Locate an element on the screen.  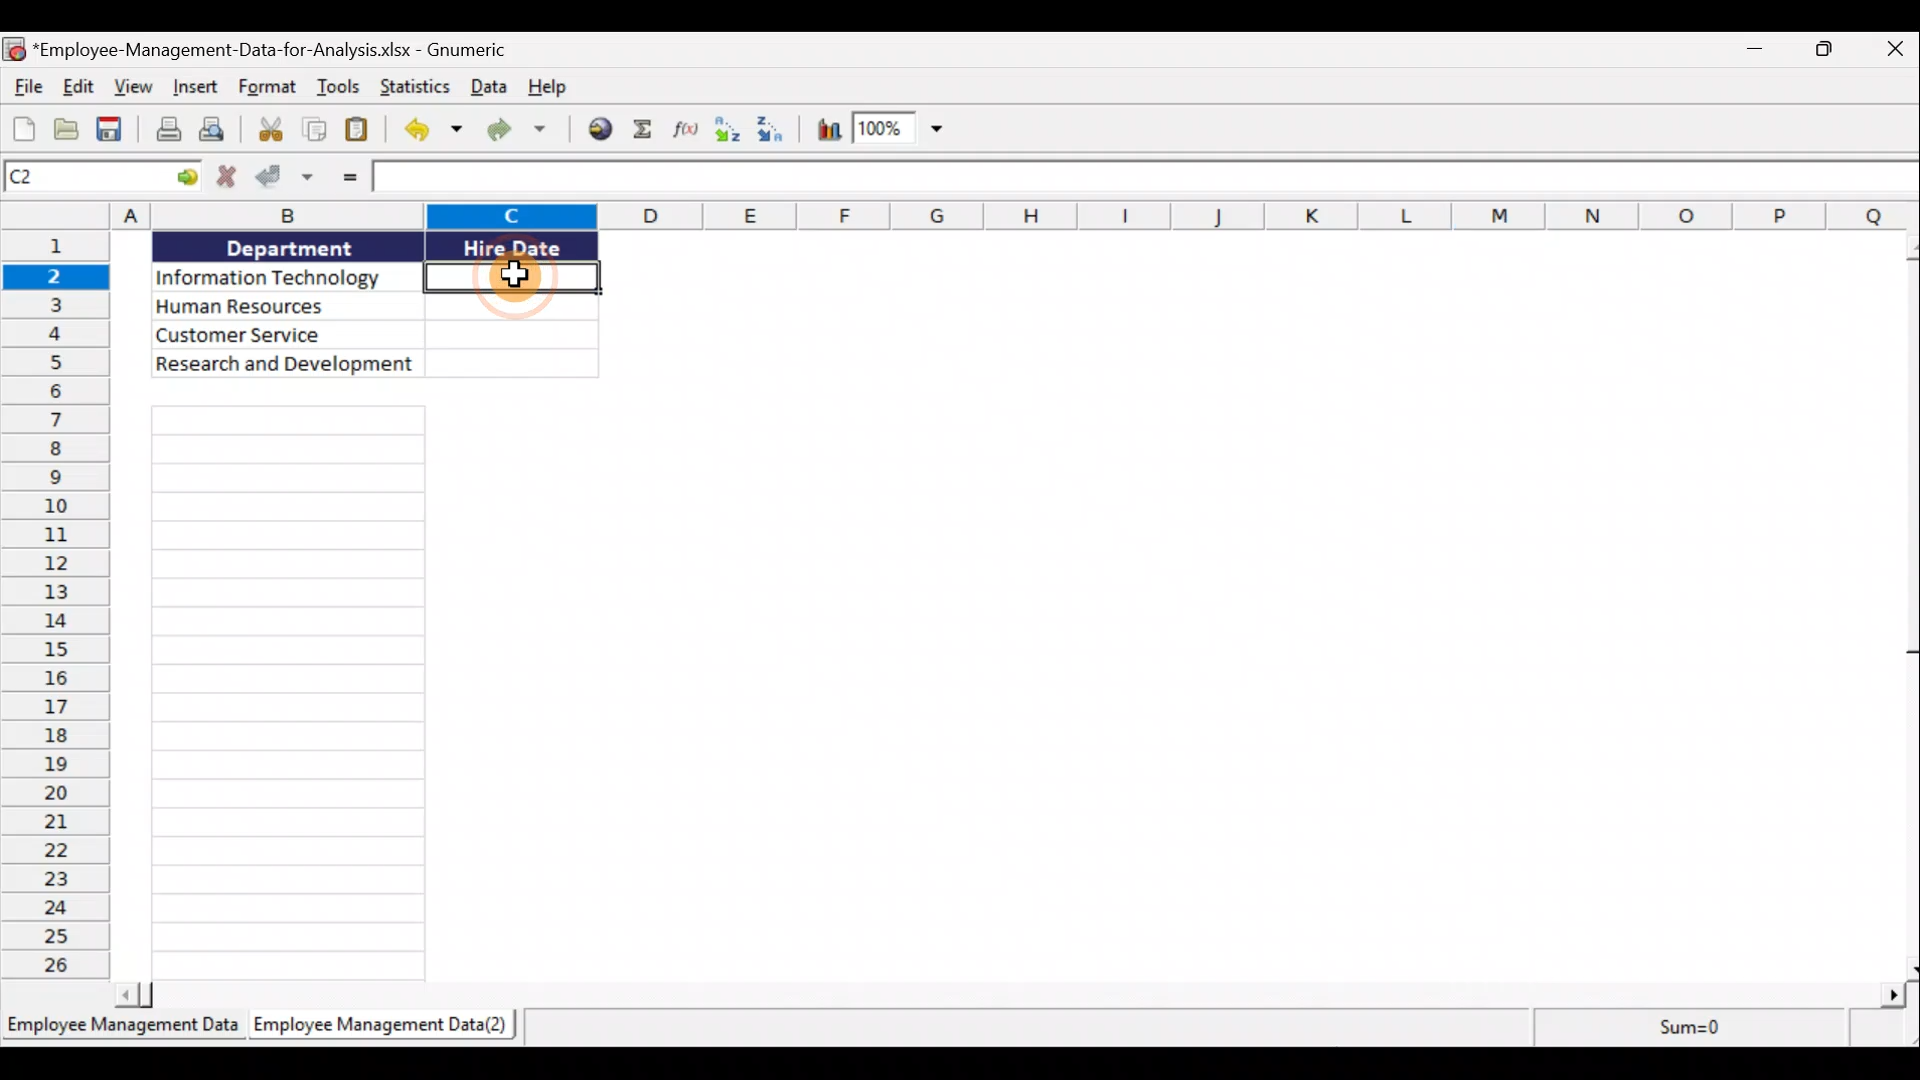
Enter formula is located at coordinates (341, 181).